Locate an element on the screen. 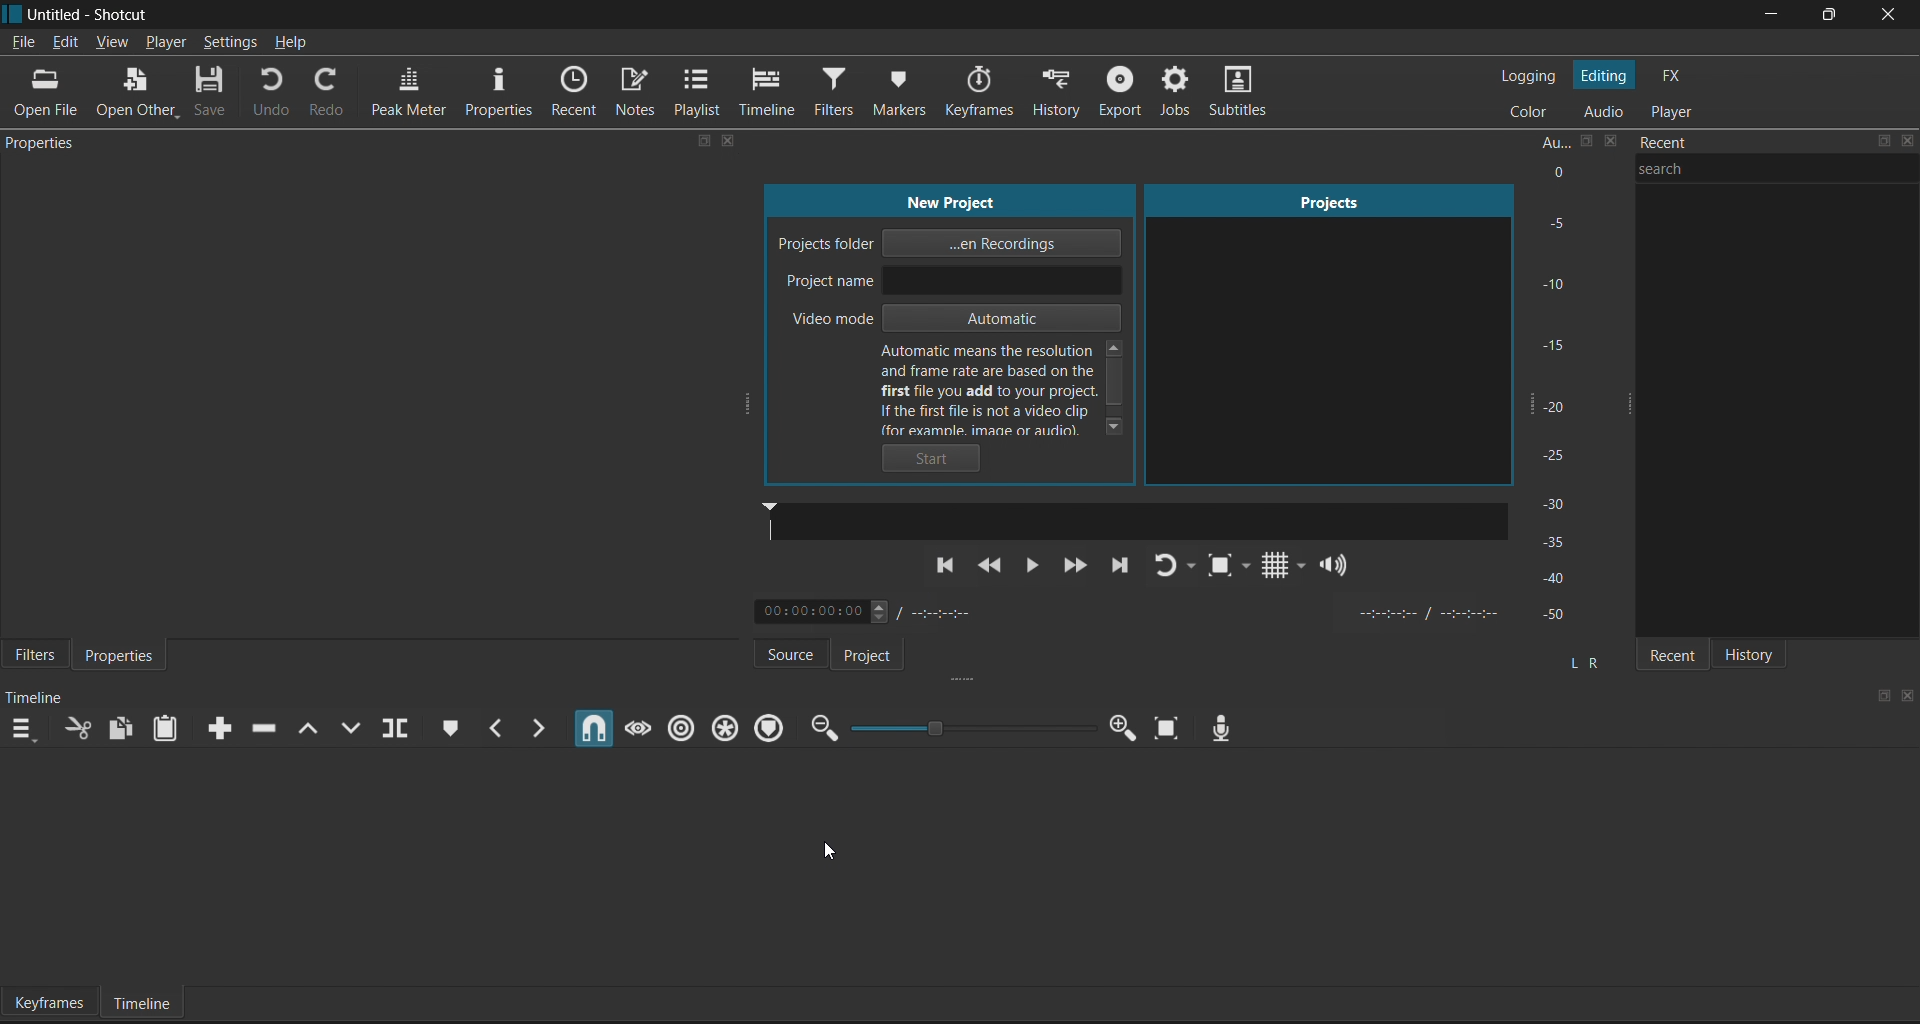 The image size is (1920, 1024). FX is located at coordinates (1674, 77).